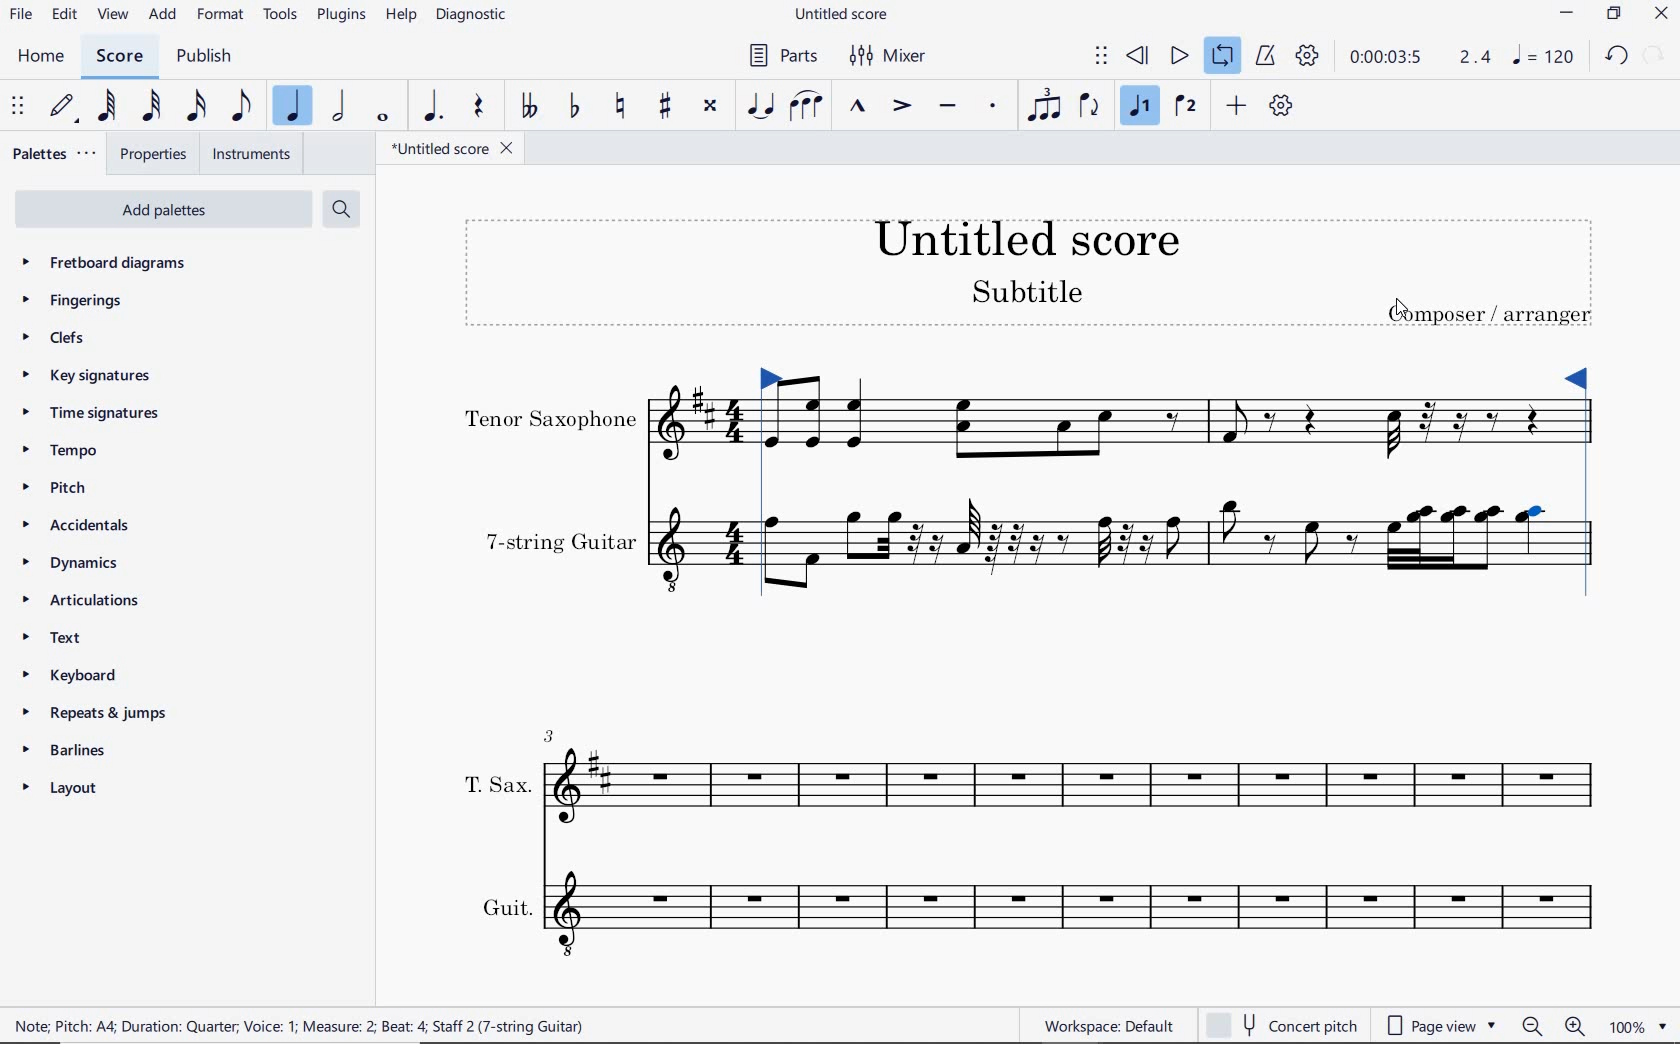 The image size is (1680, 1044). I want to click on TOOLS, so click(282, 16).